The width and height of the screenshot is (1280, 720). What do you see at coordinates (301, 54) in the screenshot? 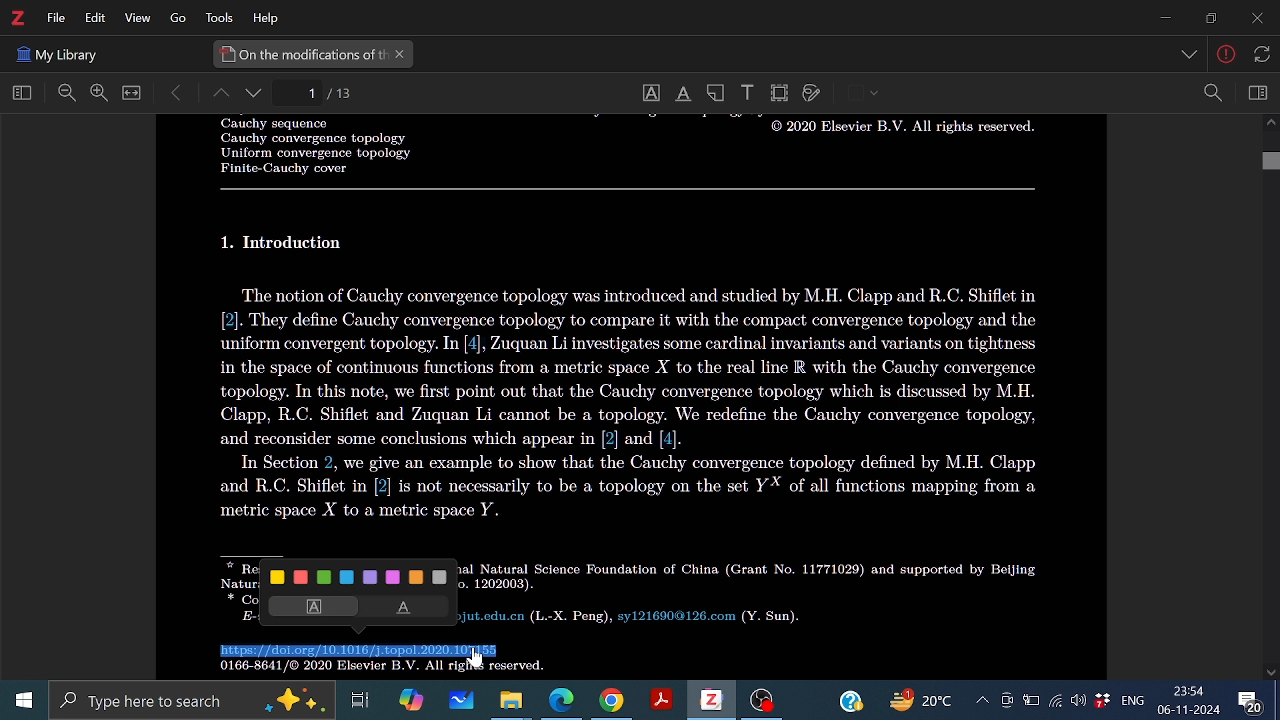
I see `Current tab` at bounding box center [301, 54].